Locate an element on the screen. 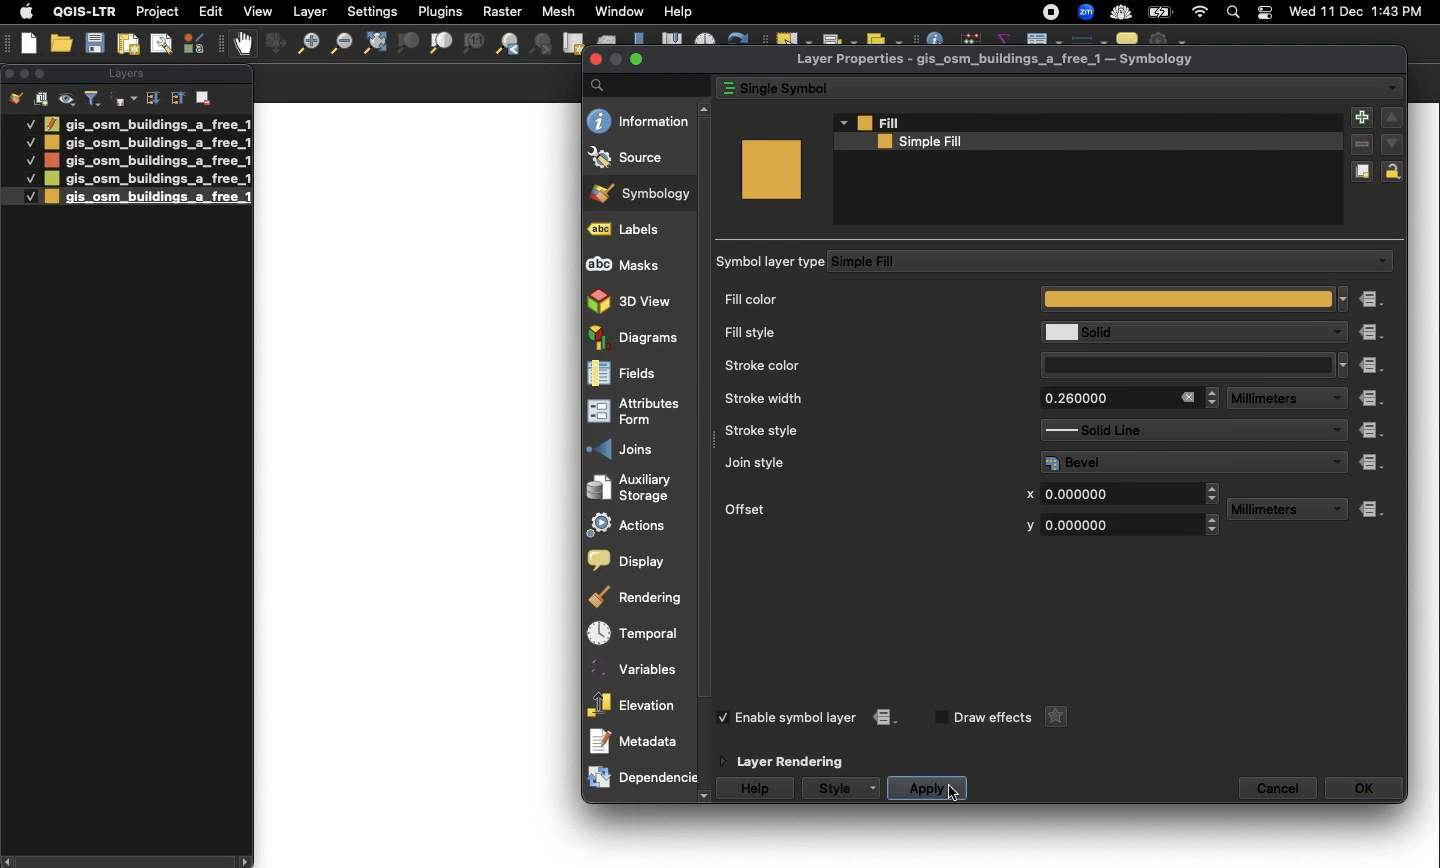 Image resolution: width=1440 pixels, height=868 pixels. Auxiliary storage is located at coordinates (641, 487).